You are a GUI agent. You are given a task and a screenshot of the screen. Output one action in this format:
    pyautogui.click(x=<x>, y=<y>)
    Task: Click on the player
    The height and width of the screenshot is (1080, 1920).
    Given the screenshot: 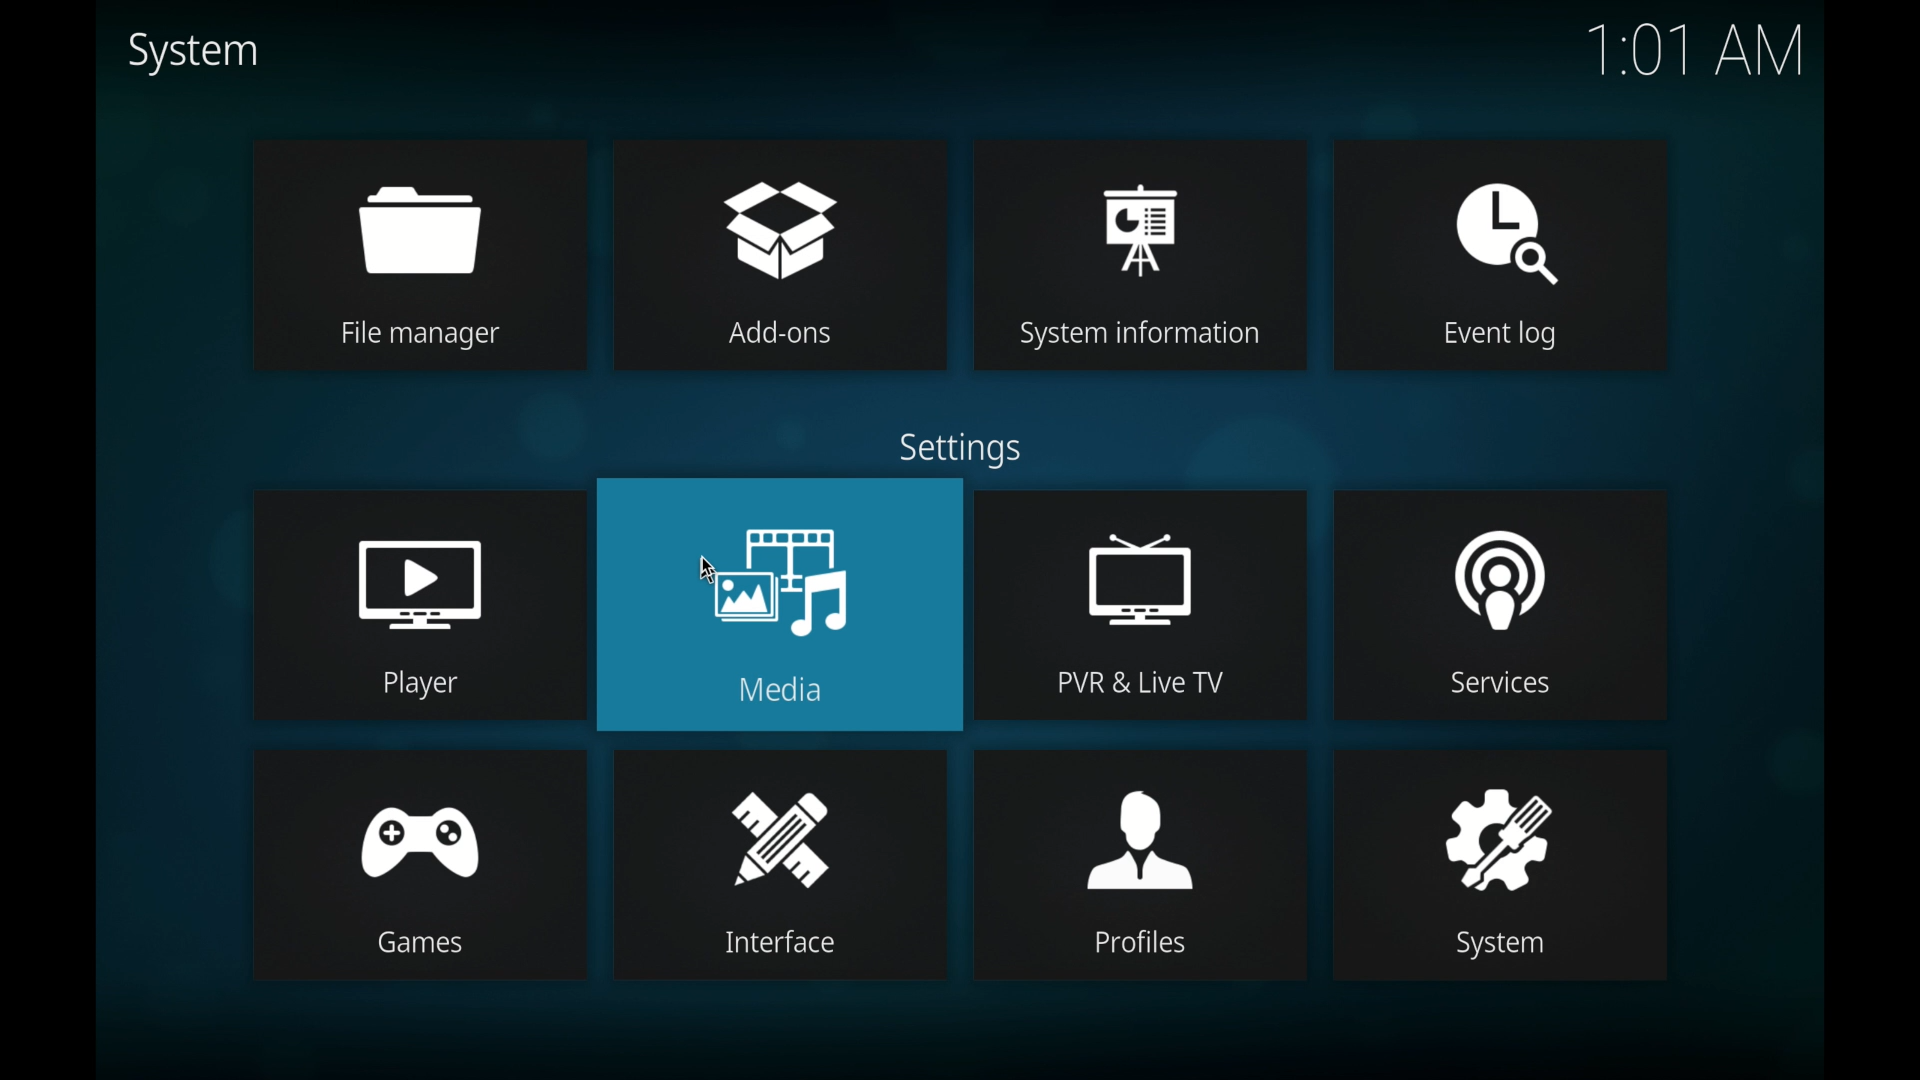 What is the action you would take?
    pyautogui.click(x=421, y=570)
    